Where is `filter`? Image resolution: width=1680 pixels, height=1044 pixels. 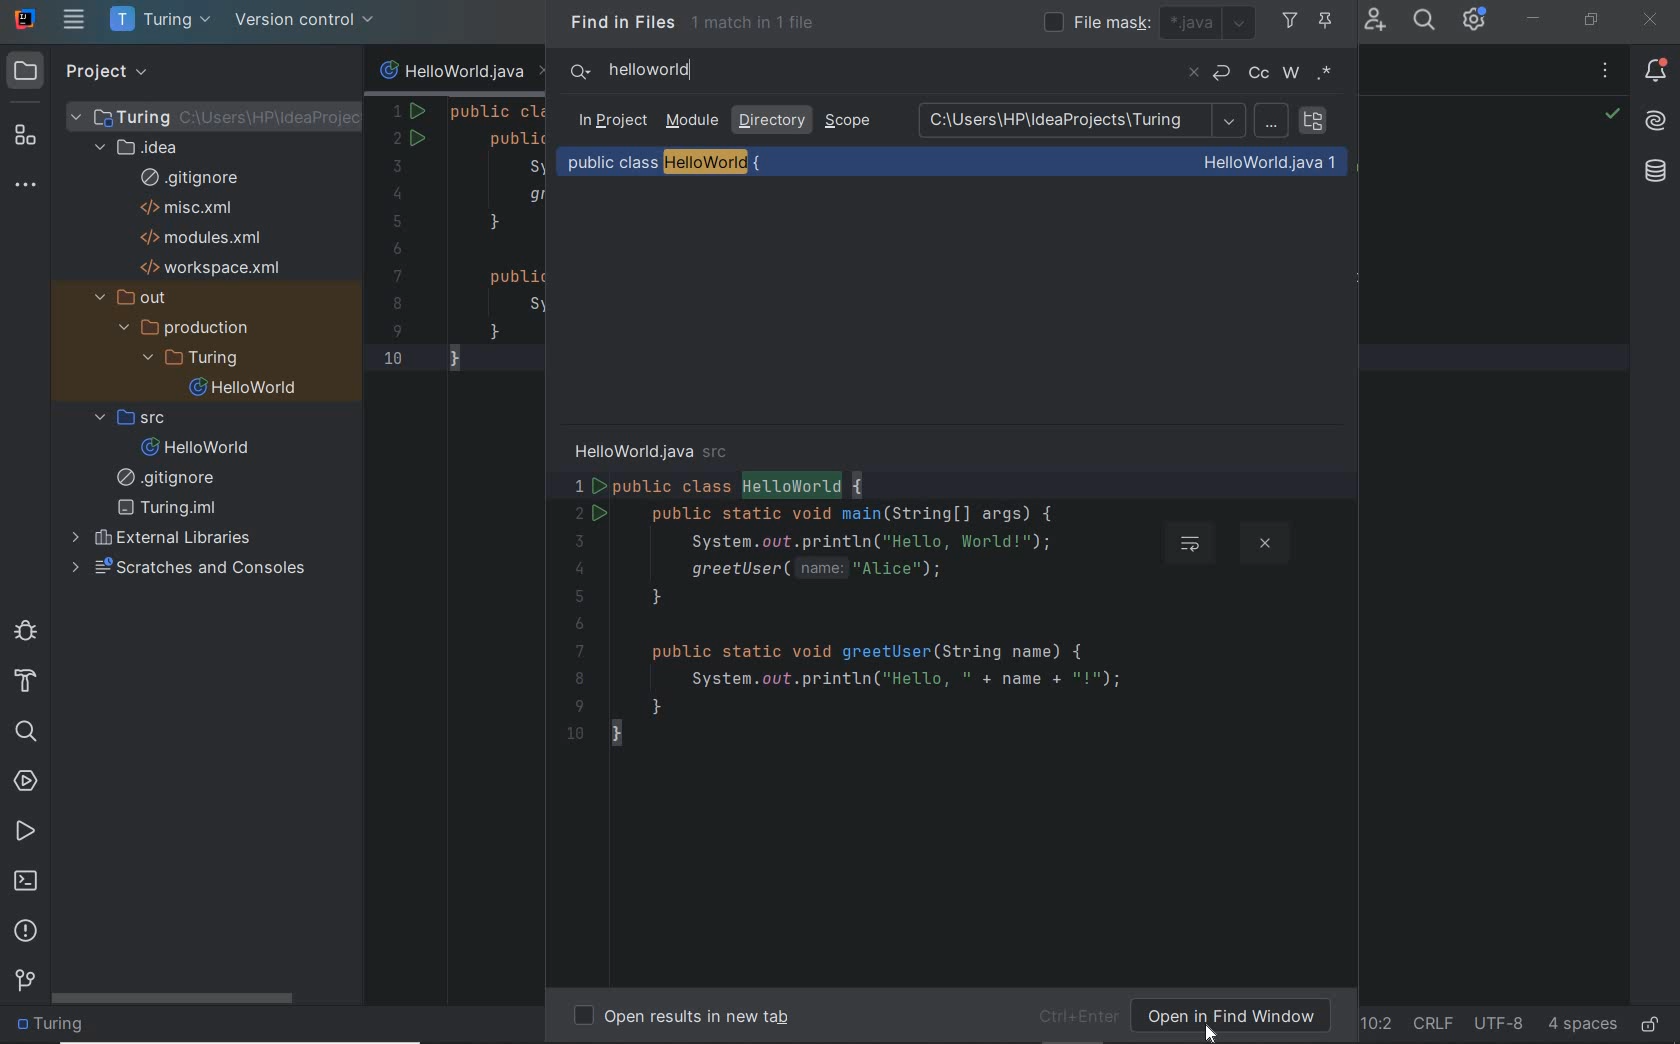 filter is located at coordinates (1287, 23).